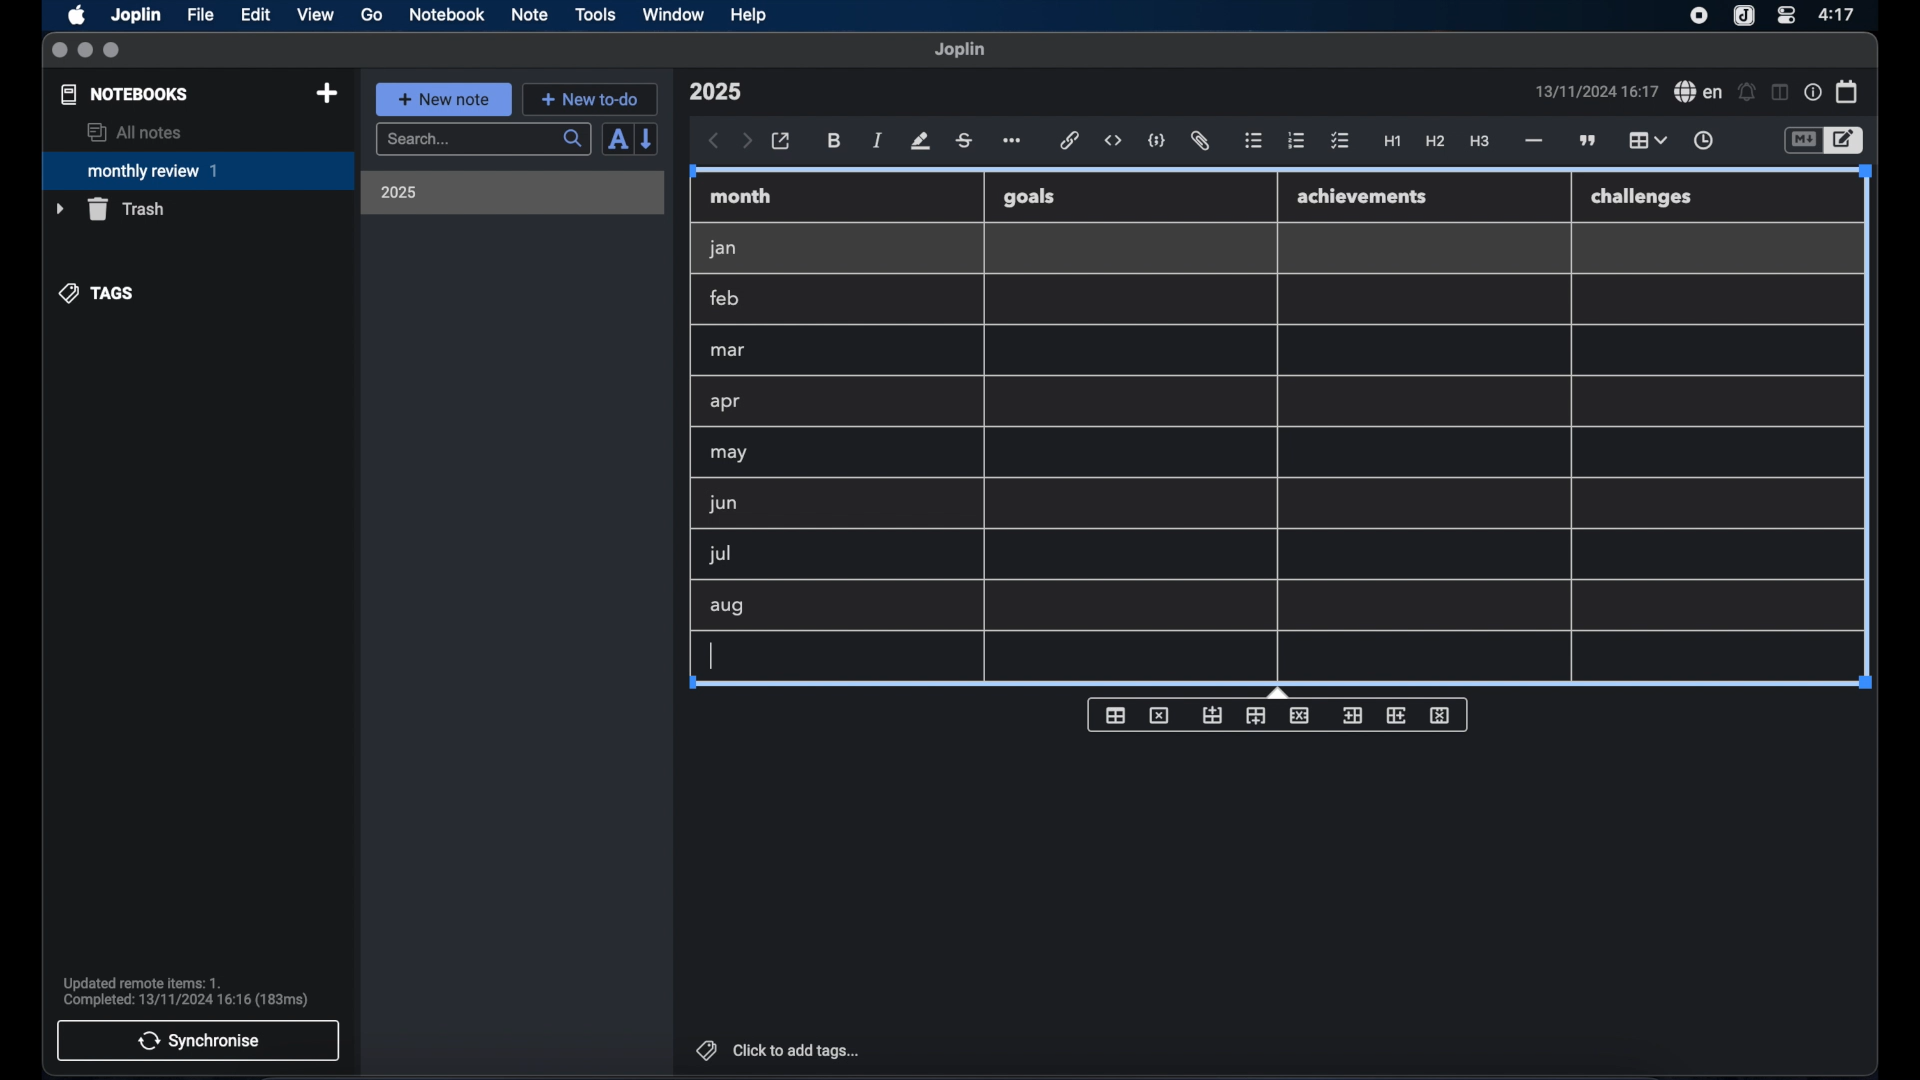 The image size is (1920, 1080). What do you see at coordinates (1014, 142) in the screenshot?
I see `more options` at bounding box center [1014, 142].